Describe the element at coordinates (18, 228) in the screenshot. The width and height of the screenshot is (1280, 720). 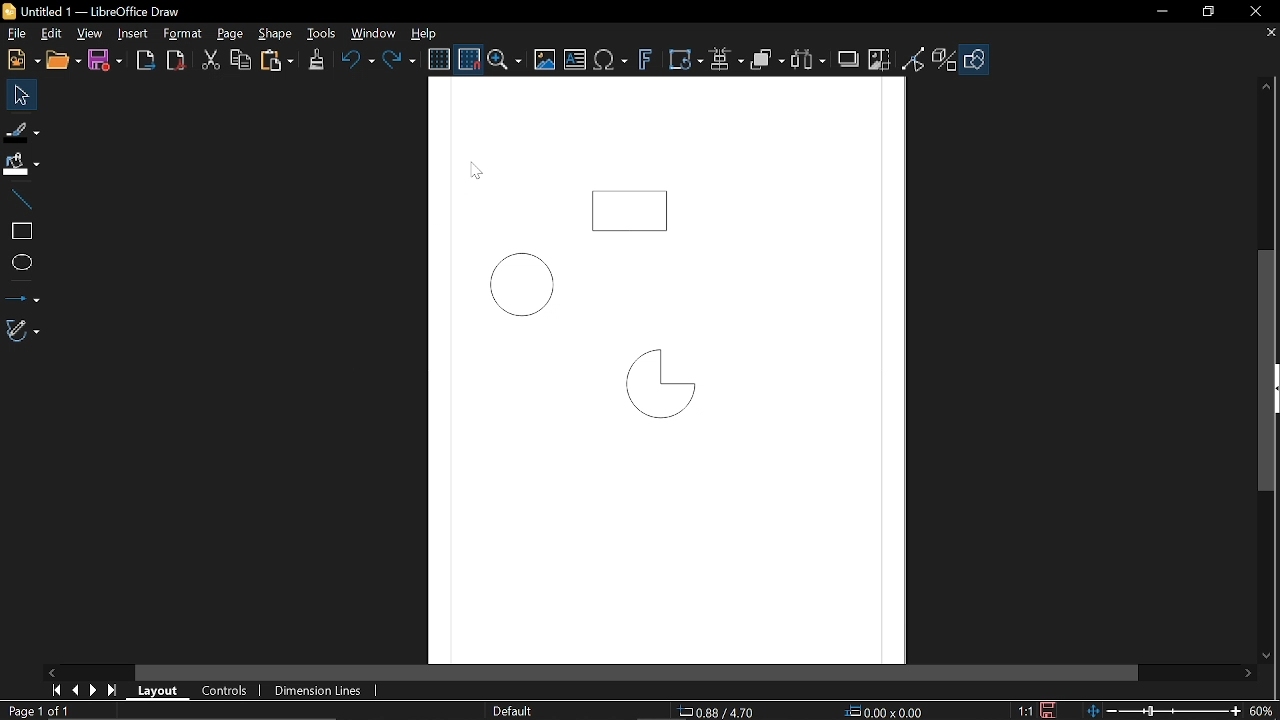
I see `rectangle` at that location.